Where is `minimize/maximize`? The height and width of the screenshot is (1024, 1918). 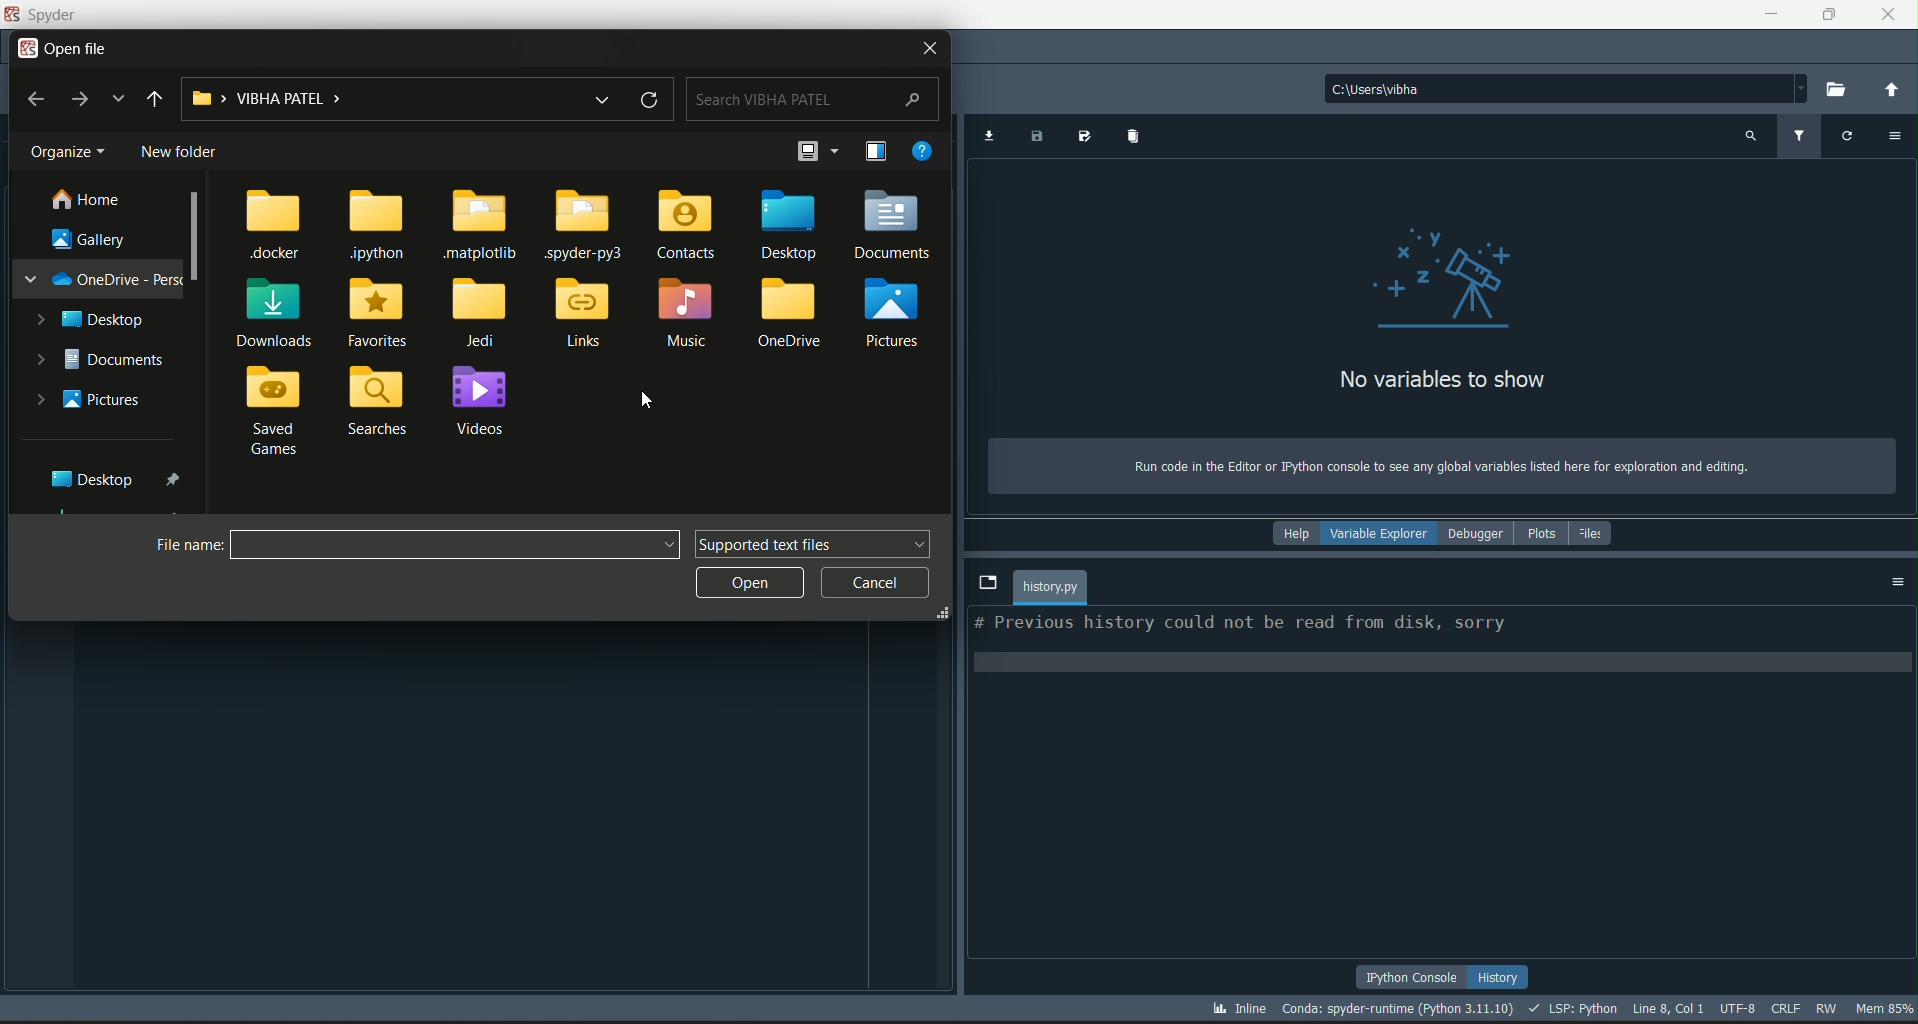
minimize/maximize is located at coordinates (1825, 15).